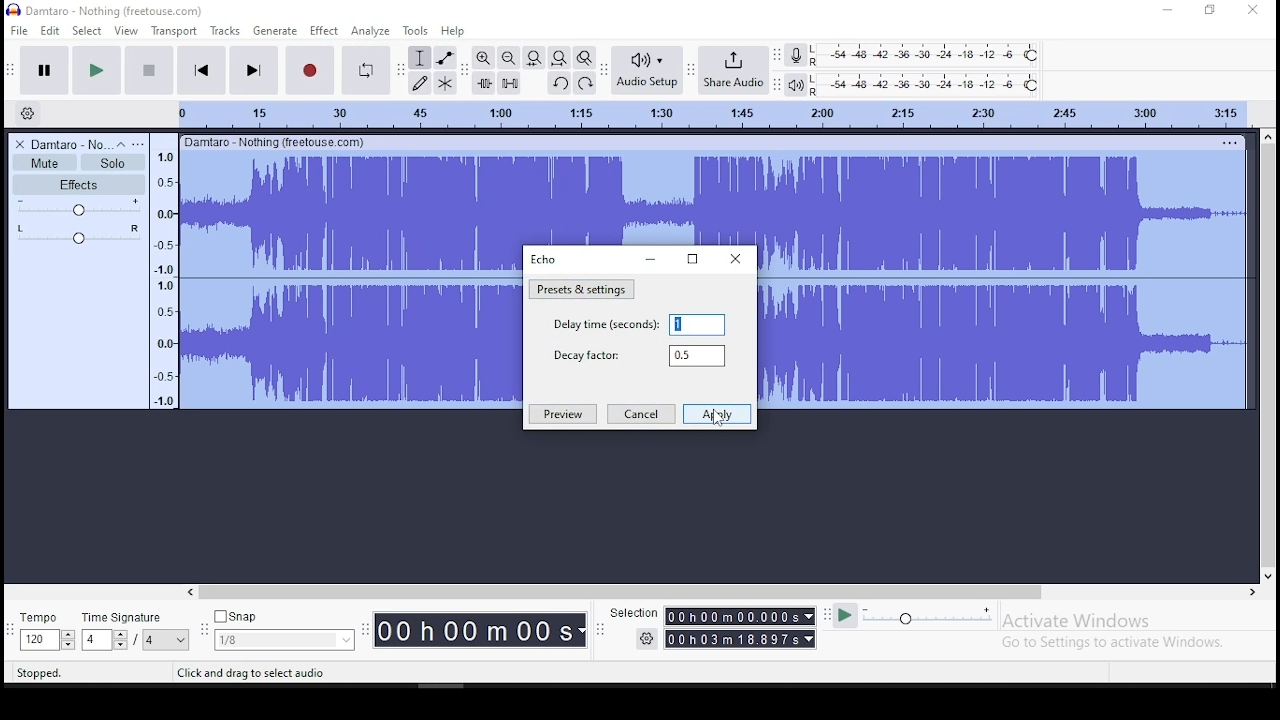 This screenshot has width=1280, height=720. Describe the element at coordinates (113, 163) in the screenshot. I see `solo` at that location.